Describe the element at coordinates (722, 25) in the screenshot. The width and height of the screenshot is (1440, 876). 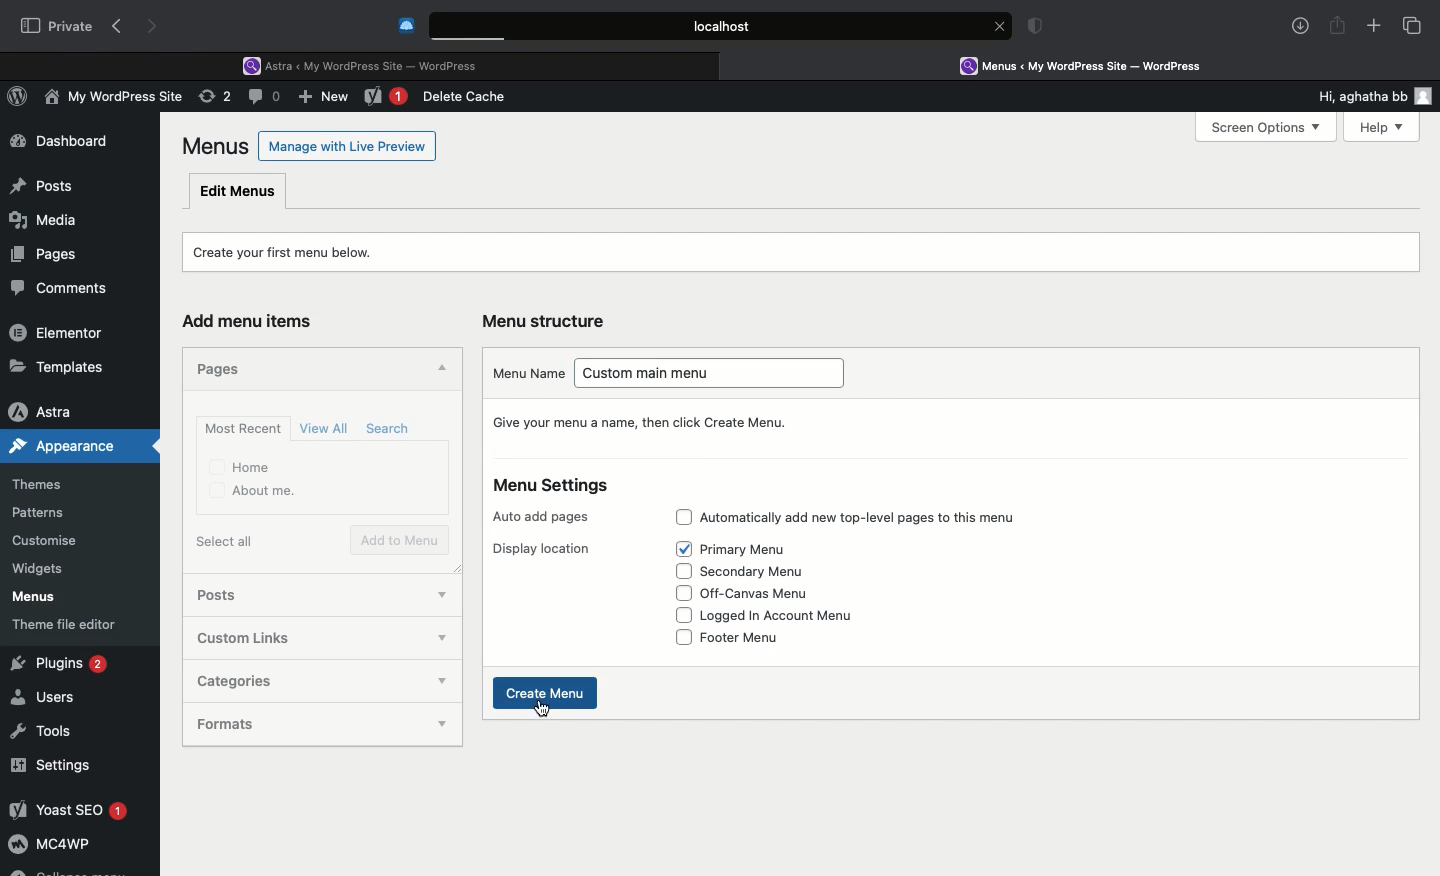
I see `Local.host` at that location.